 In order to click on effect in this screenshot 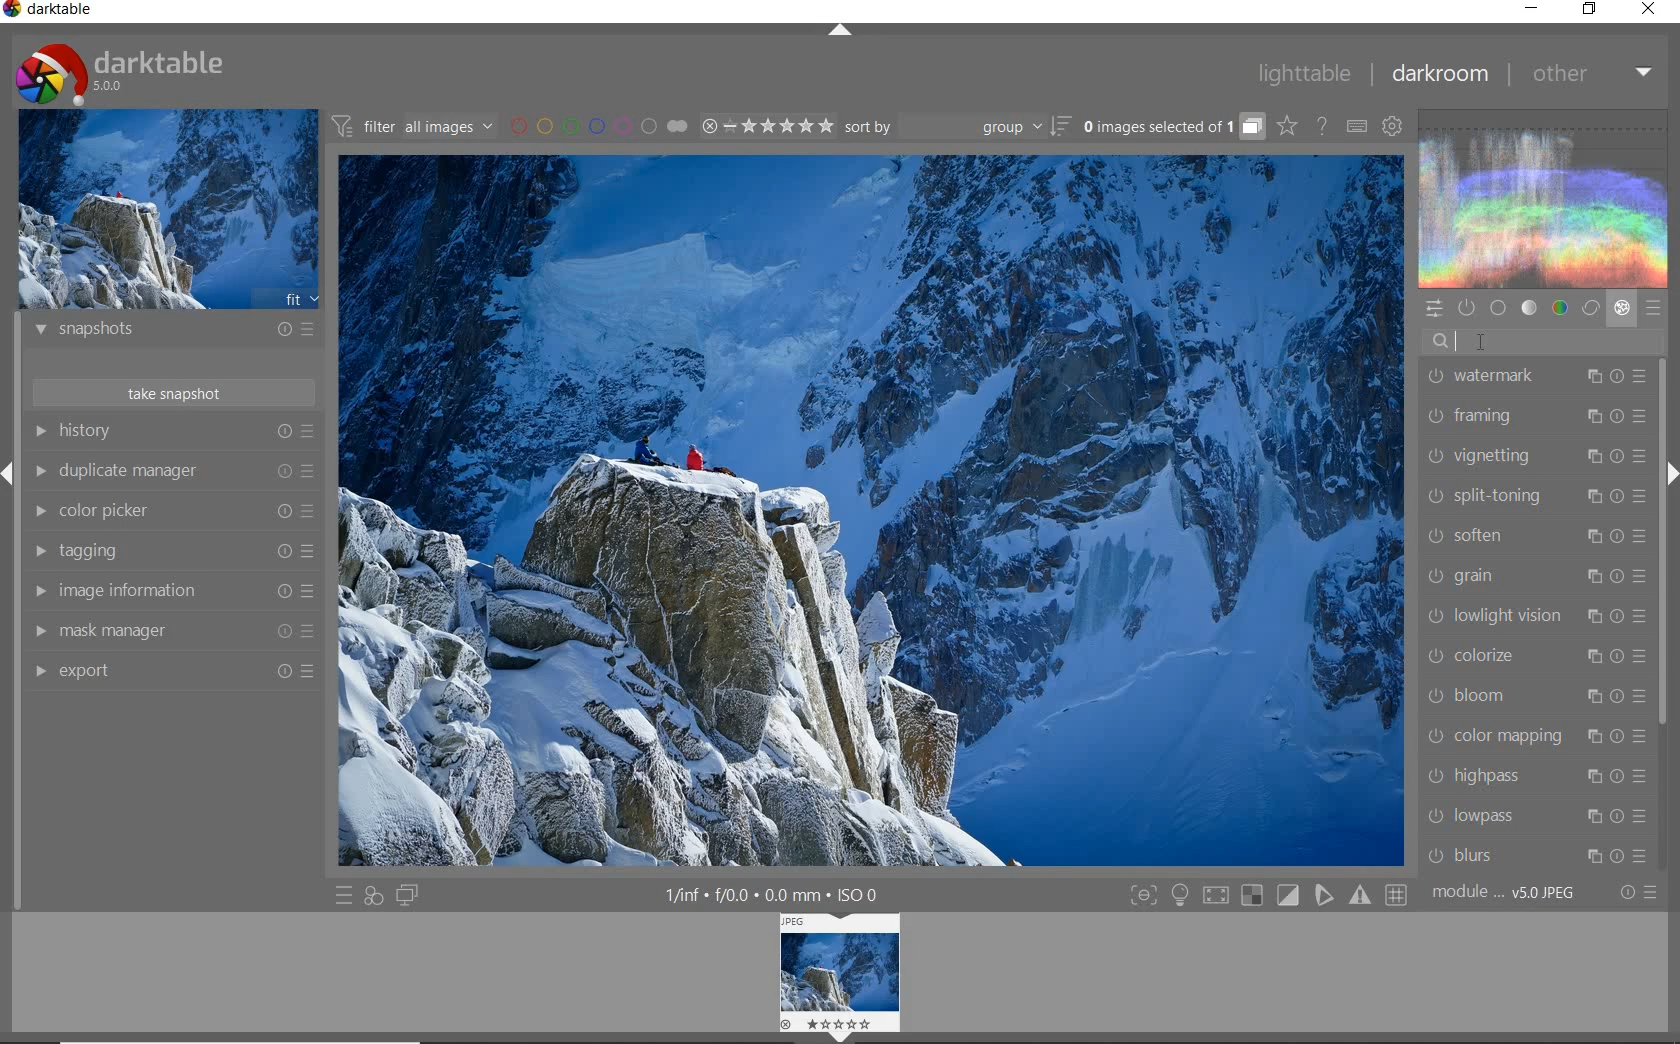, I will do `click(1621, 308)`.